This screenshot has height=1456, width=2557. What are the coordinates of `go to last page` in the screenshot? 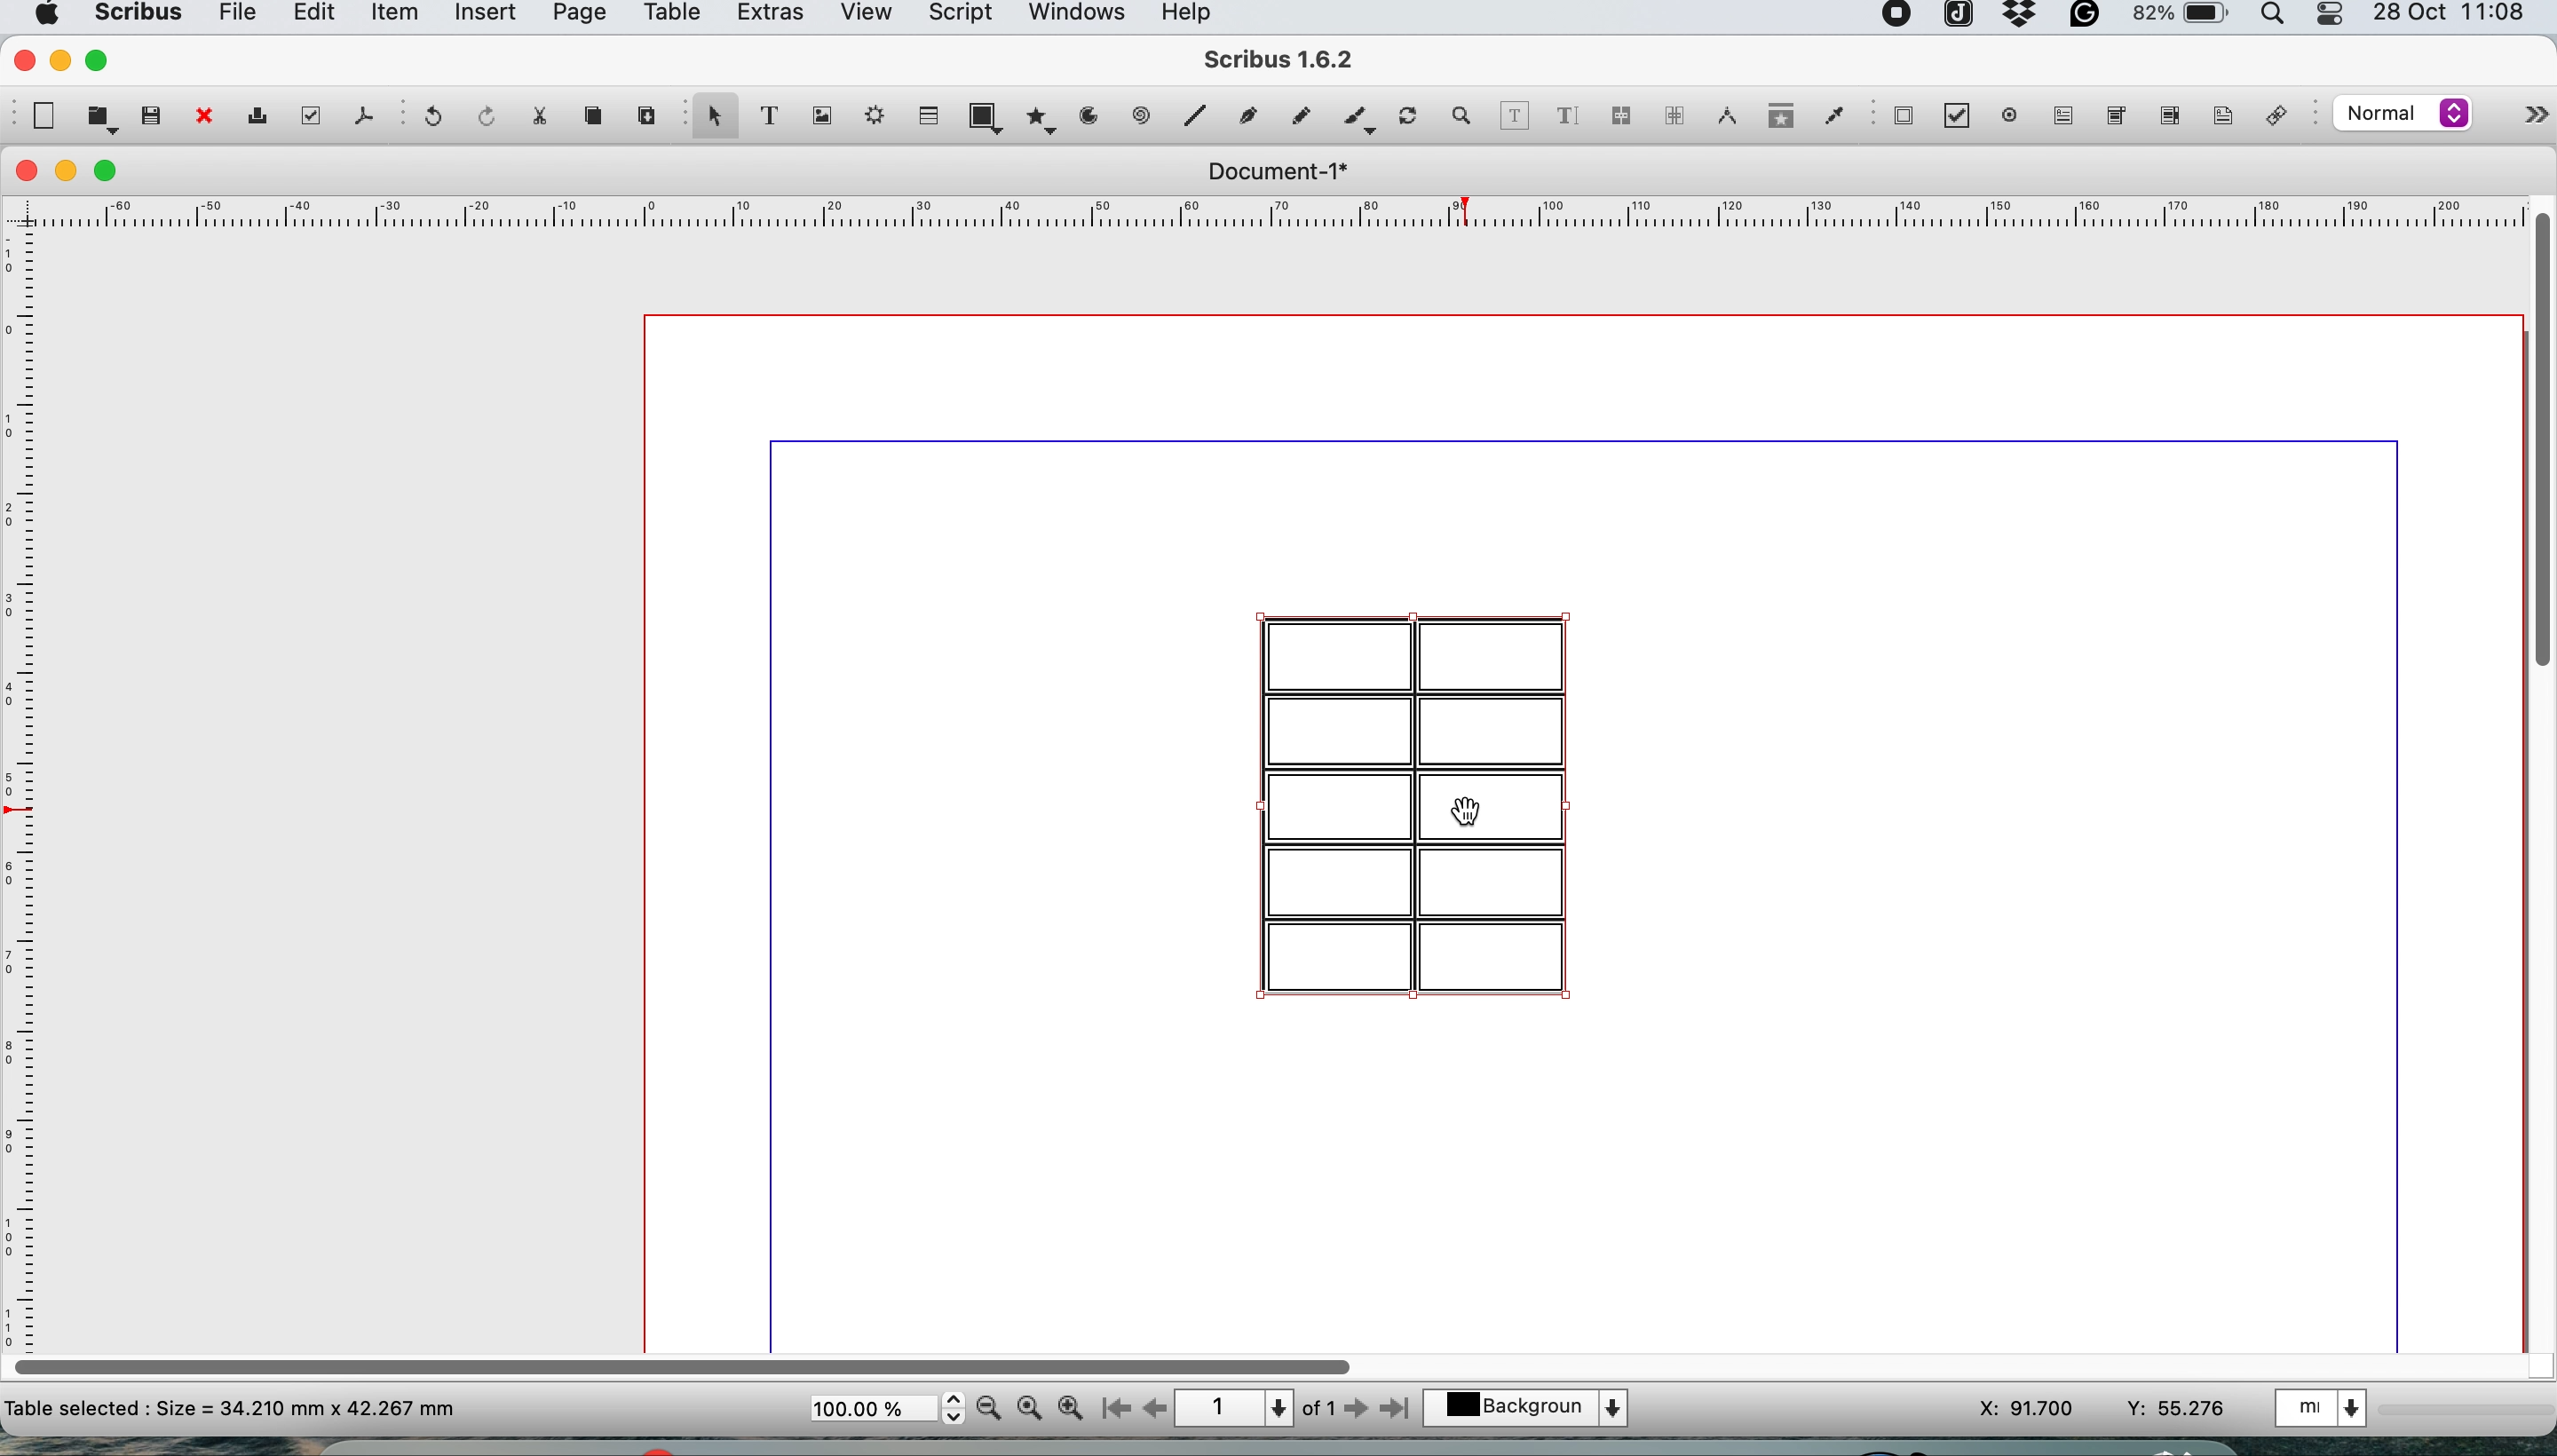 It's located at (1399, 1406).